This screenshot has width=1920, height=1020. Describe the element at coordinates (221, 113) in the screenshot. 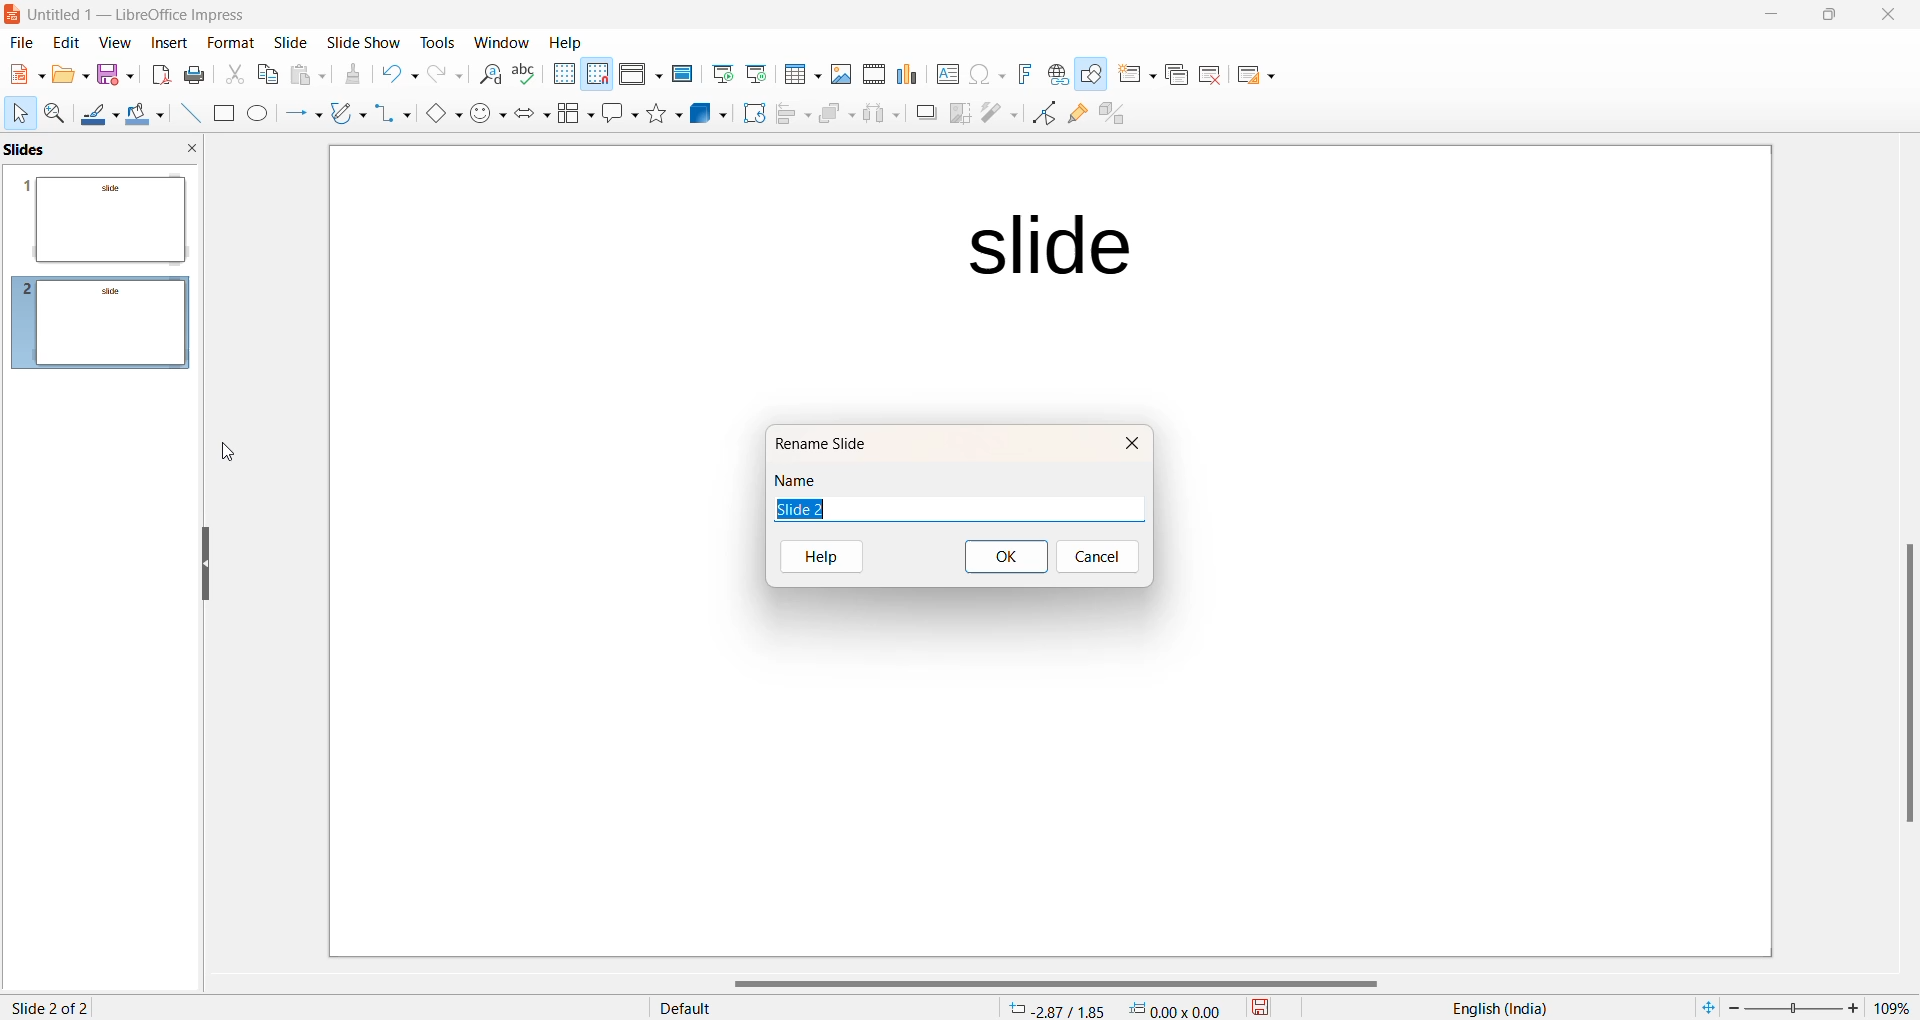

I see `Rectangle` at that location.